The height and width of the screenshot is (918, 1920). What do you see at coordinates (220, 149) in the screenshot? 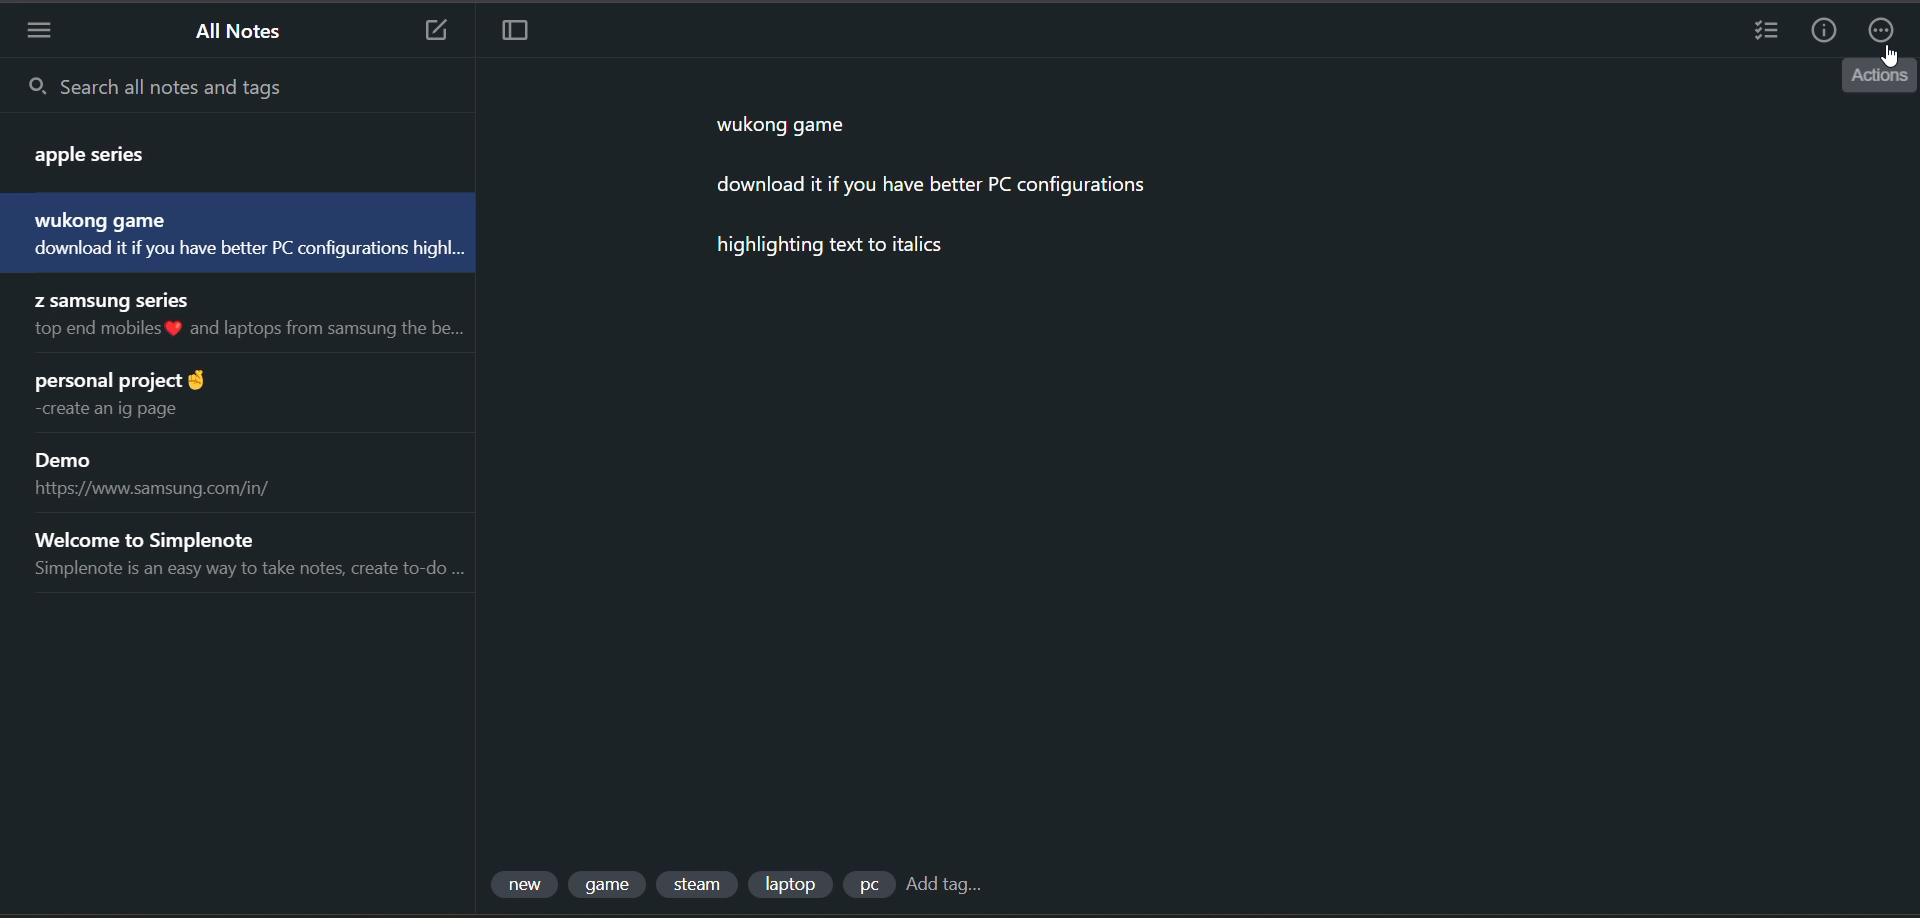
I see `note title and preview` at bounding box center [220, 149].